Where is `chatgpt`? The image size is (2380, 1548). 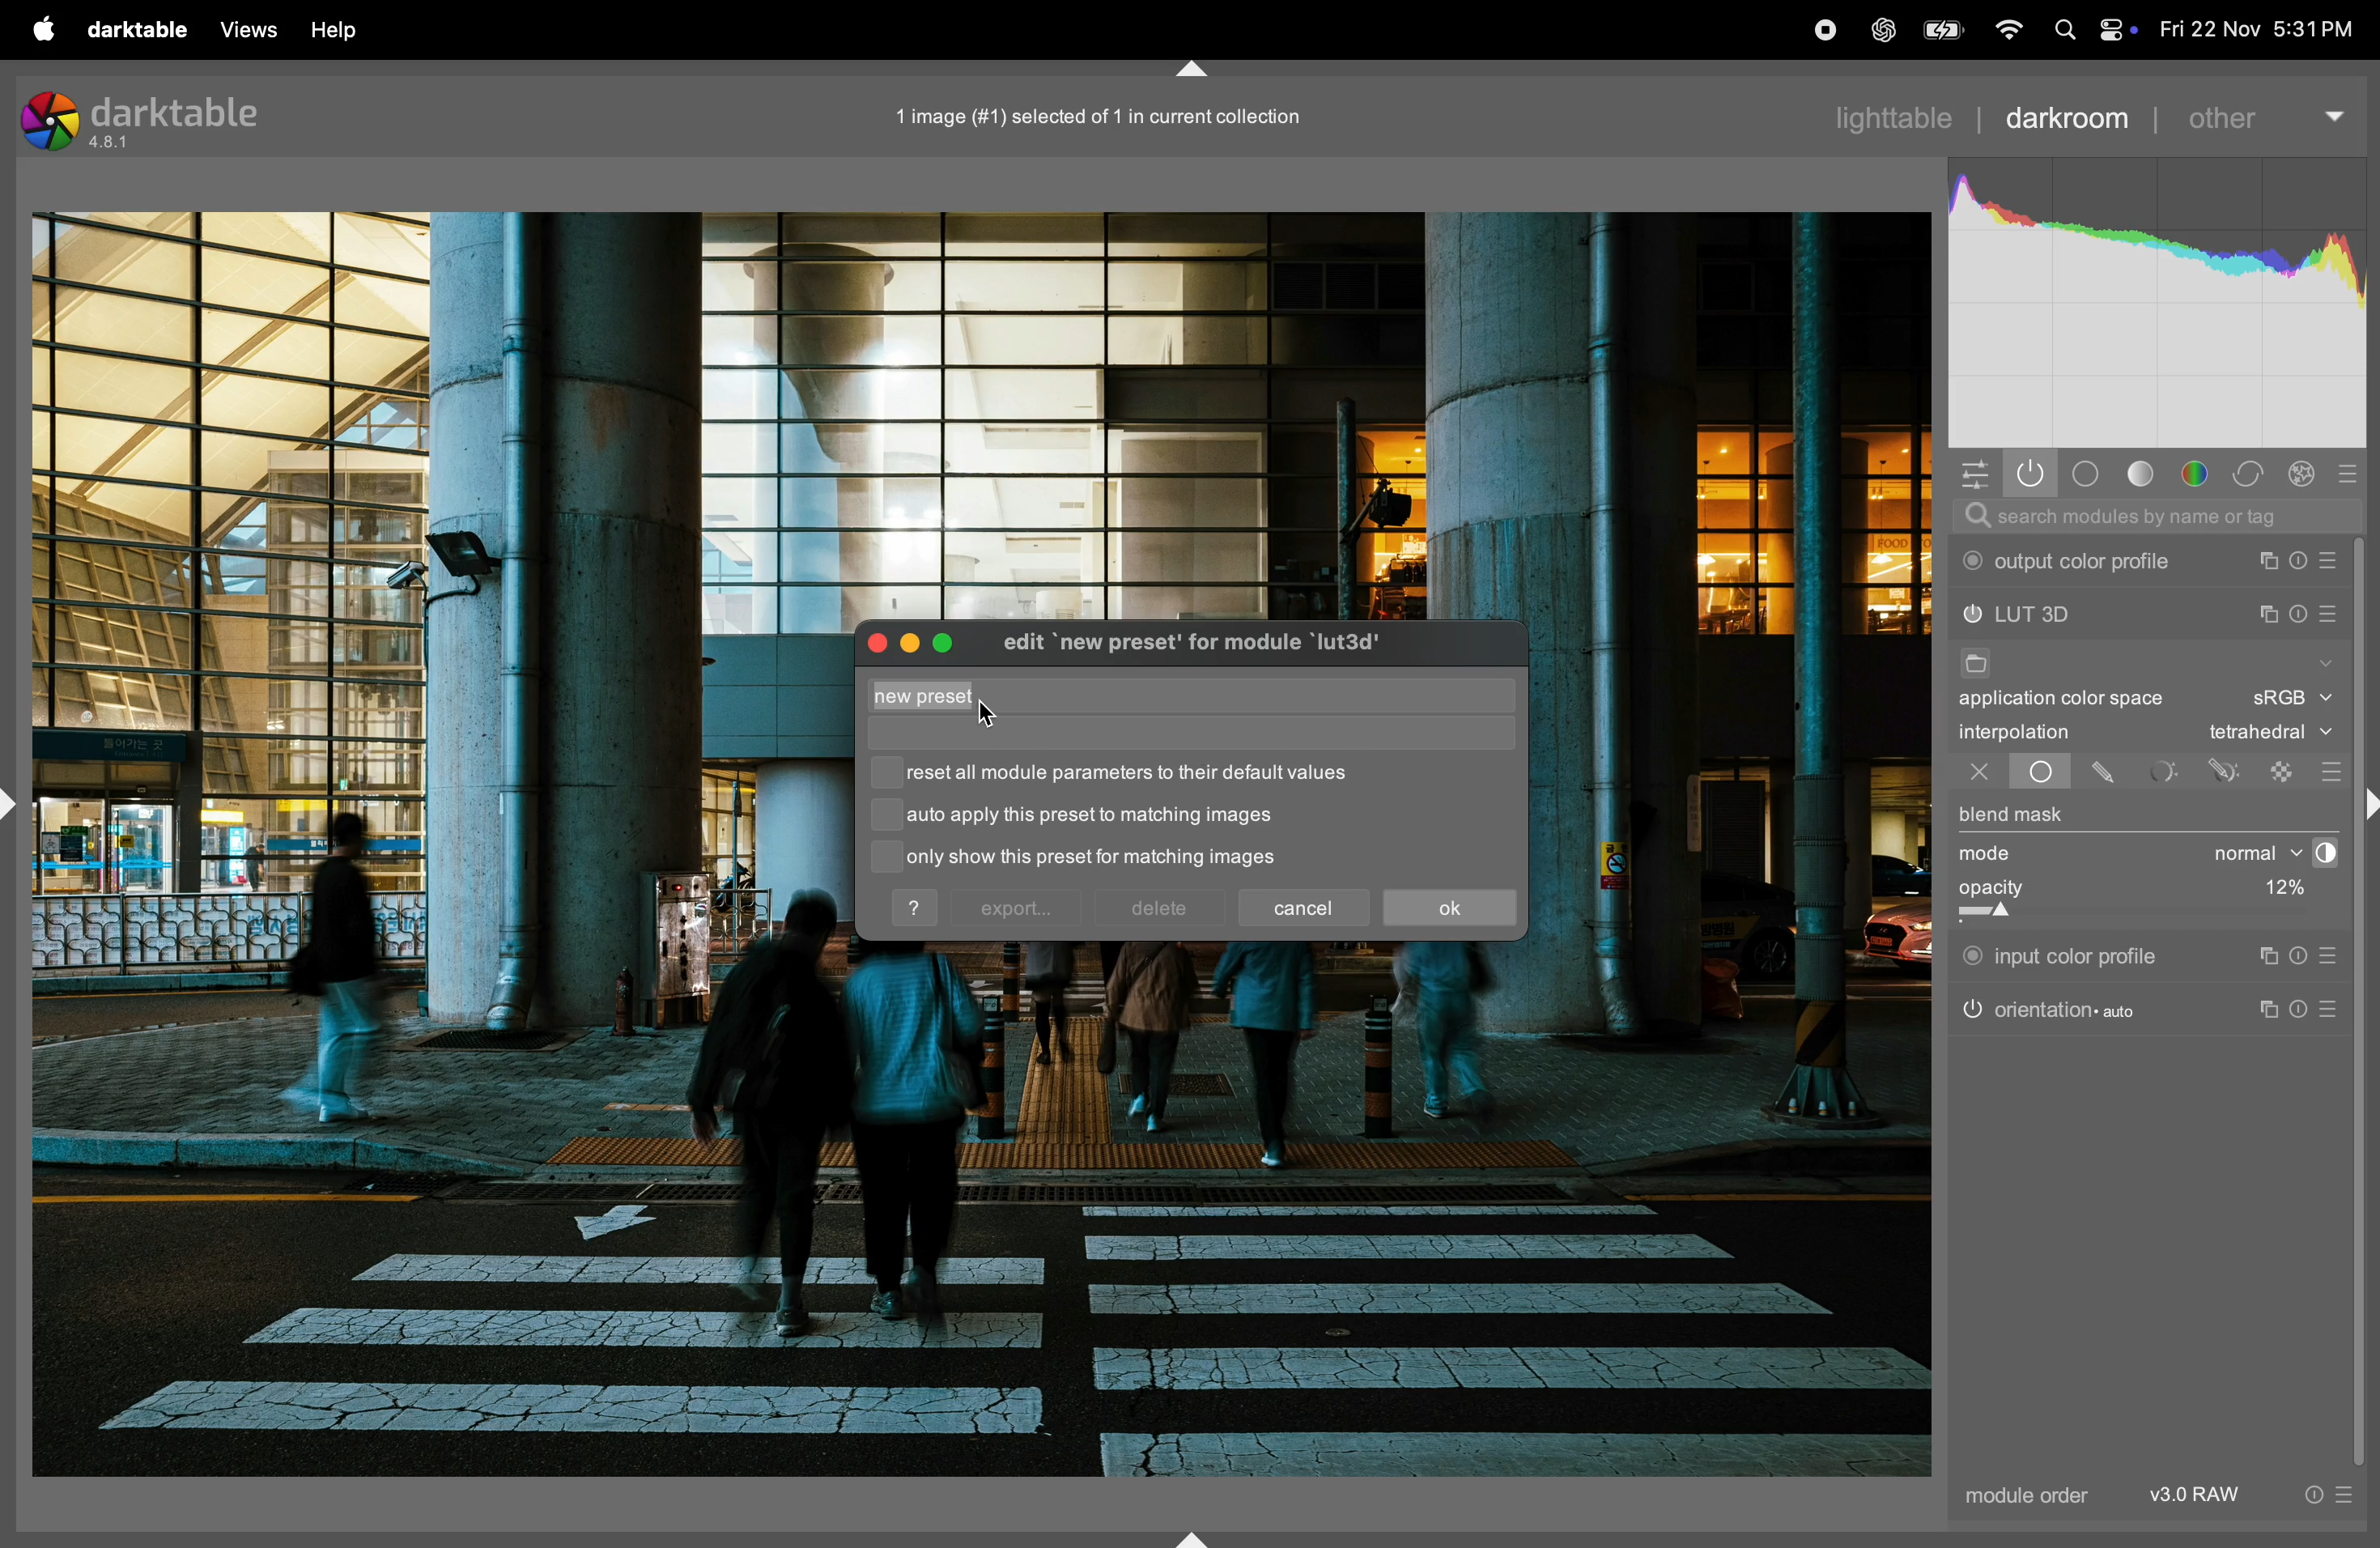 chatgpt is located at coordinates (1882, 32).